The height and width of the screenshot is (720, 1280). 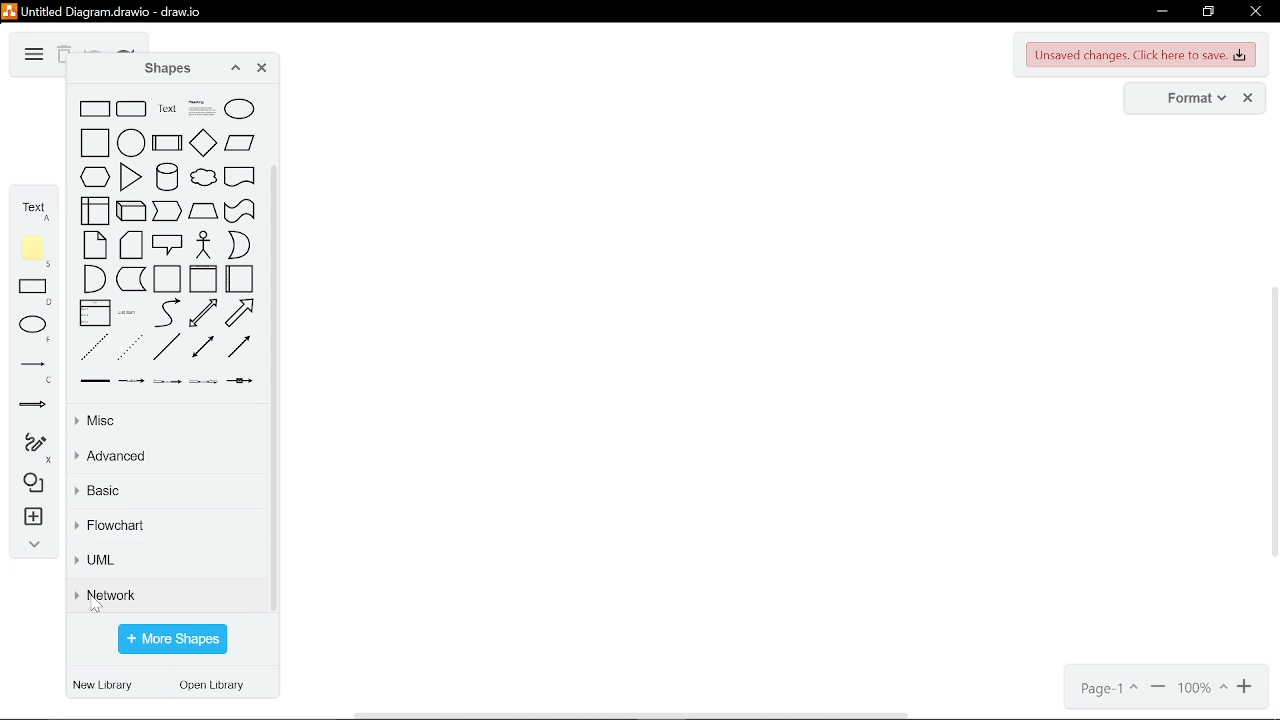 I want to click on zoom in, so click(x=1247, y=688).